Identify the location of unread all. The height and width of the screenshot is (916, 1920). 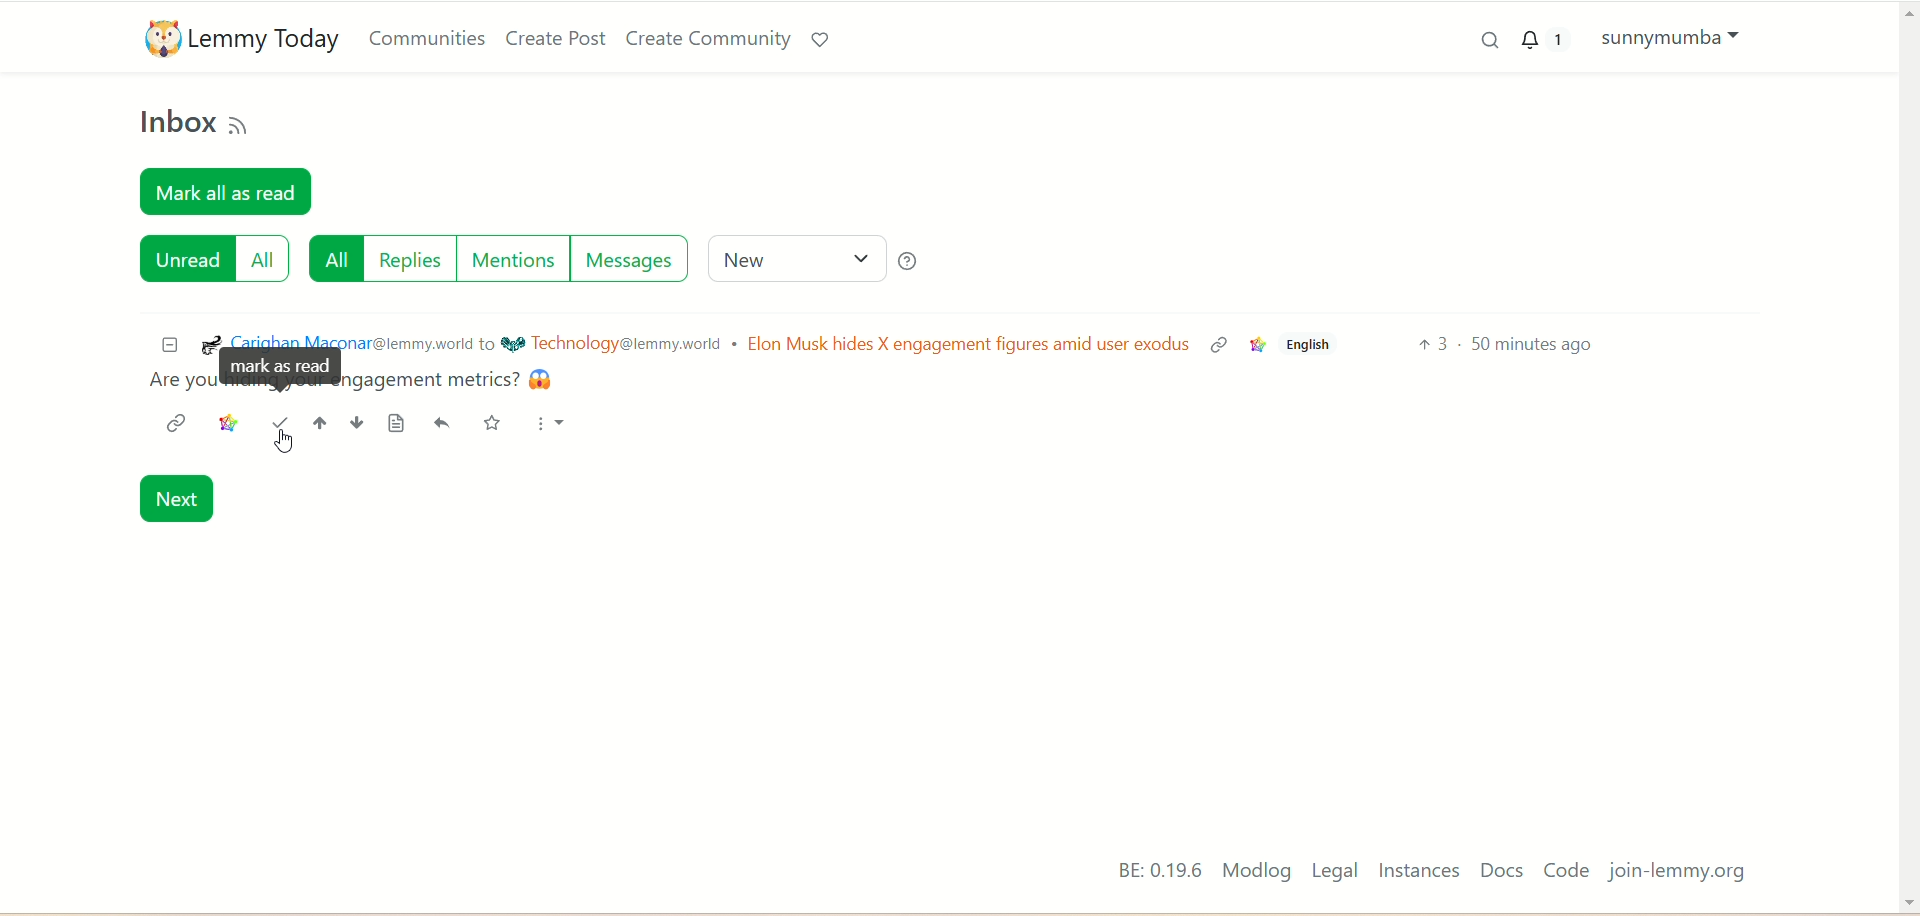
(213, 264).